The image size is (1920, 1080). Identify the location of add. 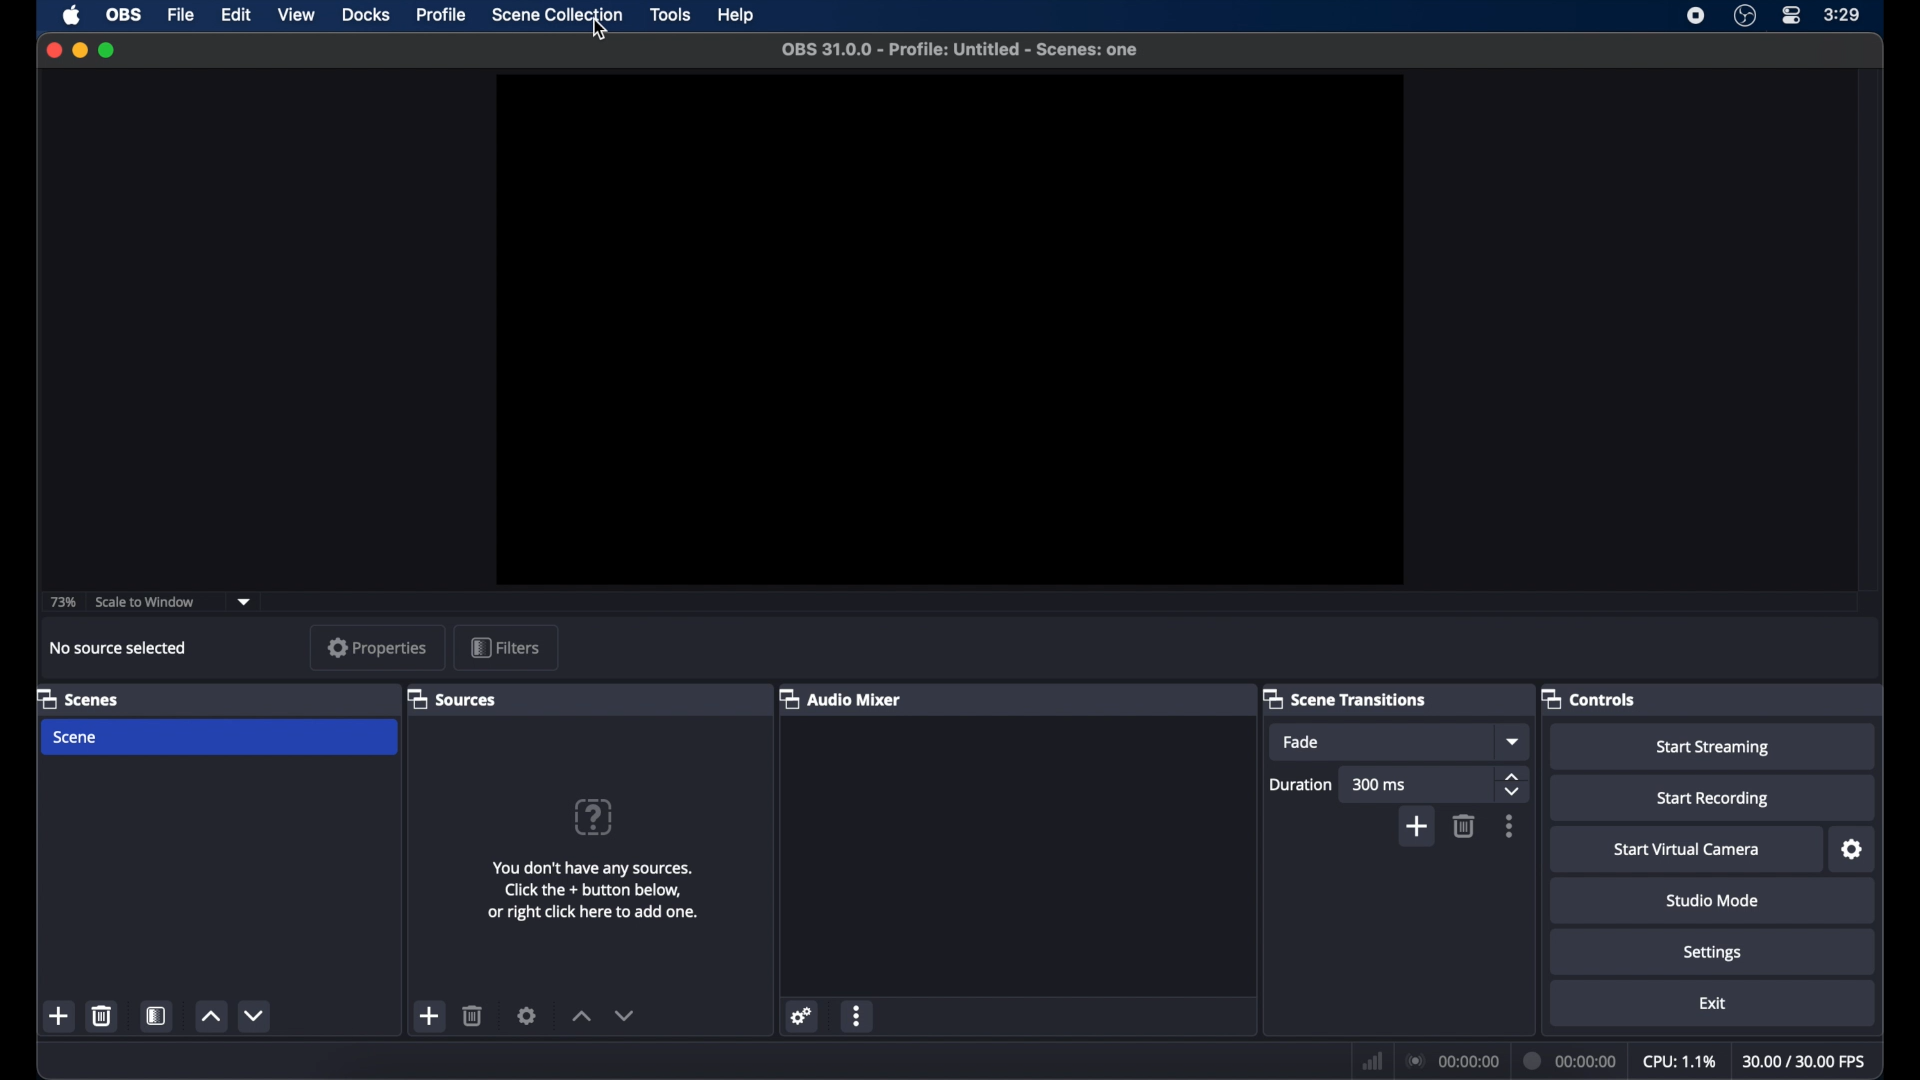
(60, 1016).